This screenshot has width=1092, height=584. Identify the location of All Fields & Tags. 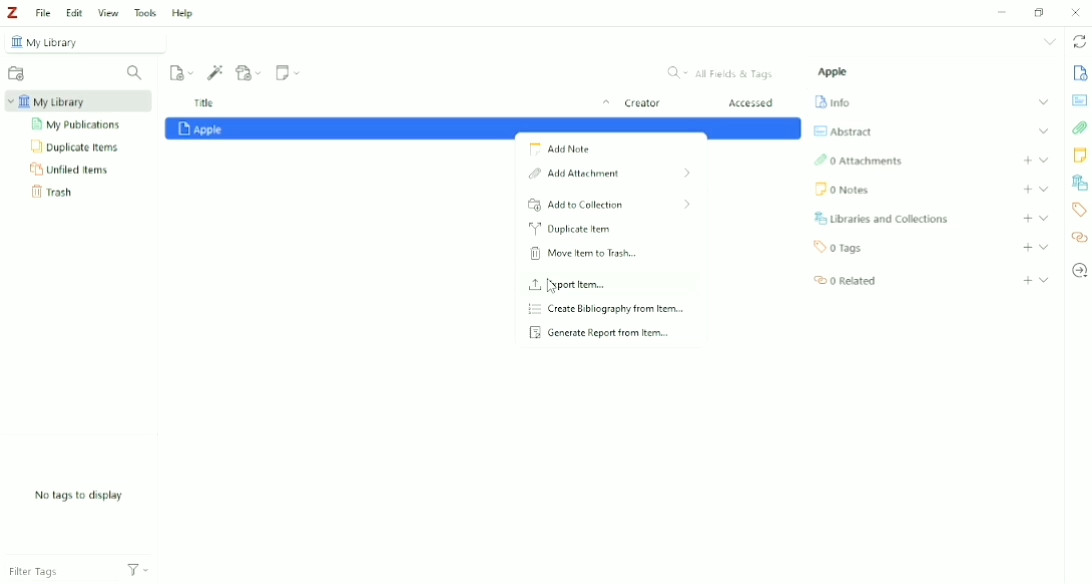
(719, 73).